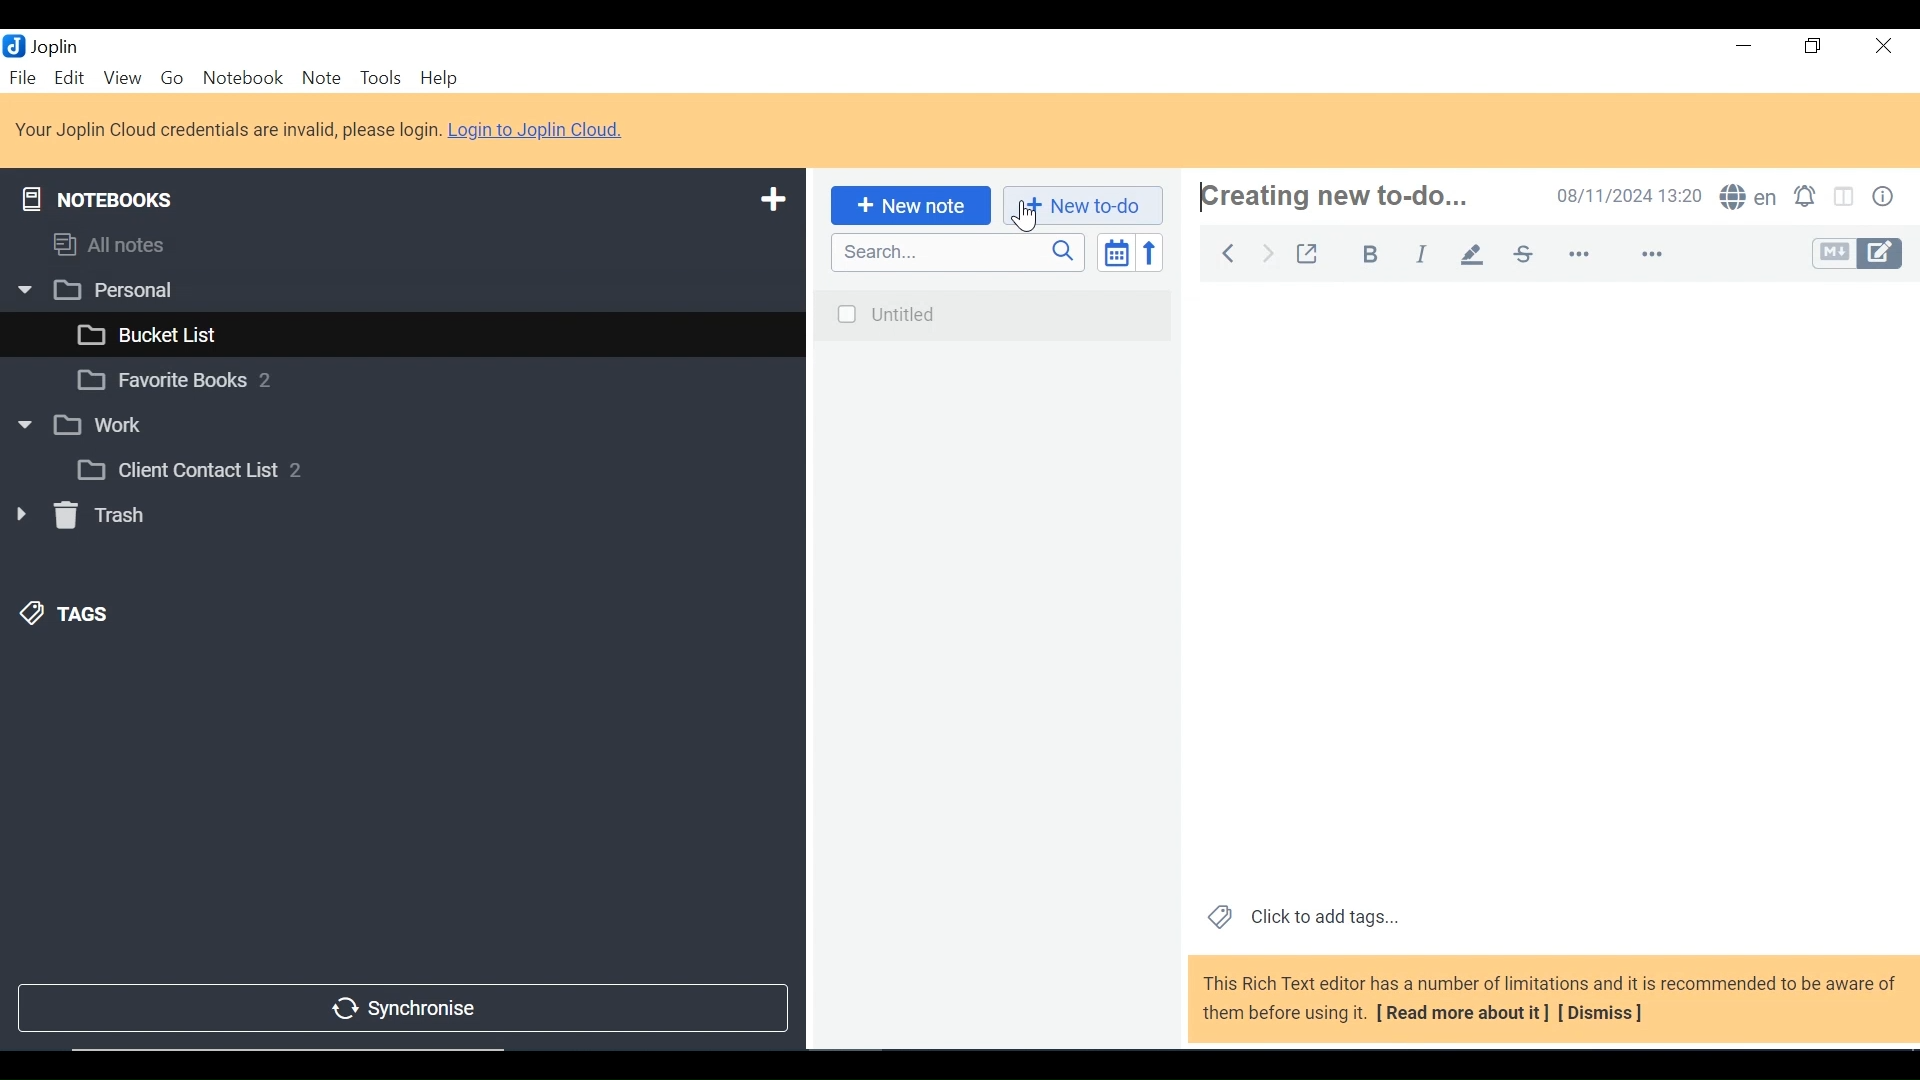  What do you see at coordinates (1303, 918) in the screenshot?
I see `Click to add tags` at bounding box center [1303, 918].